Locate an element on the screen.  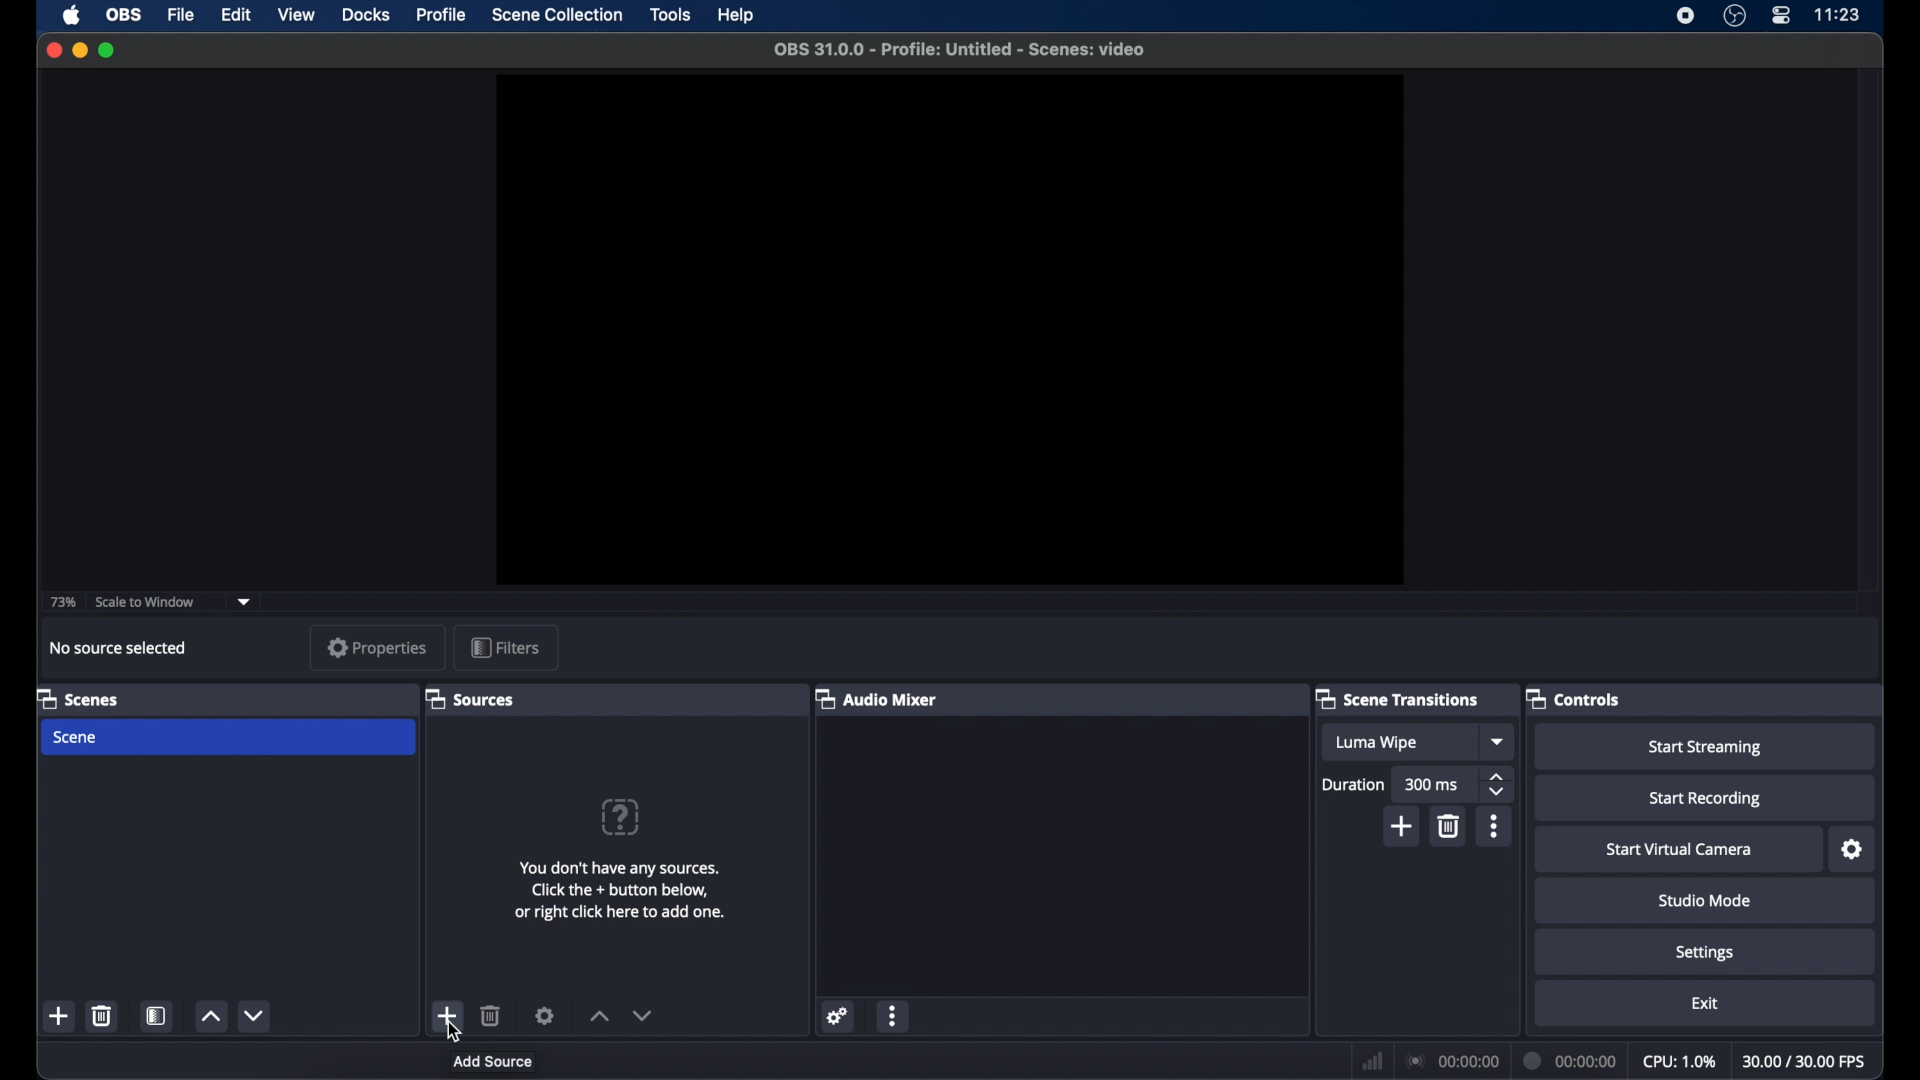
300 ms is located at coordinates (1432, 784).